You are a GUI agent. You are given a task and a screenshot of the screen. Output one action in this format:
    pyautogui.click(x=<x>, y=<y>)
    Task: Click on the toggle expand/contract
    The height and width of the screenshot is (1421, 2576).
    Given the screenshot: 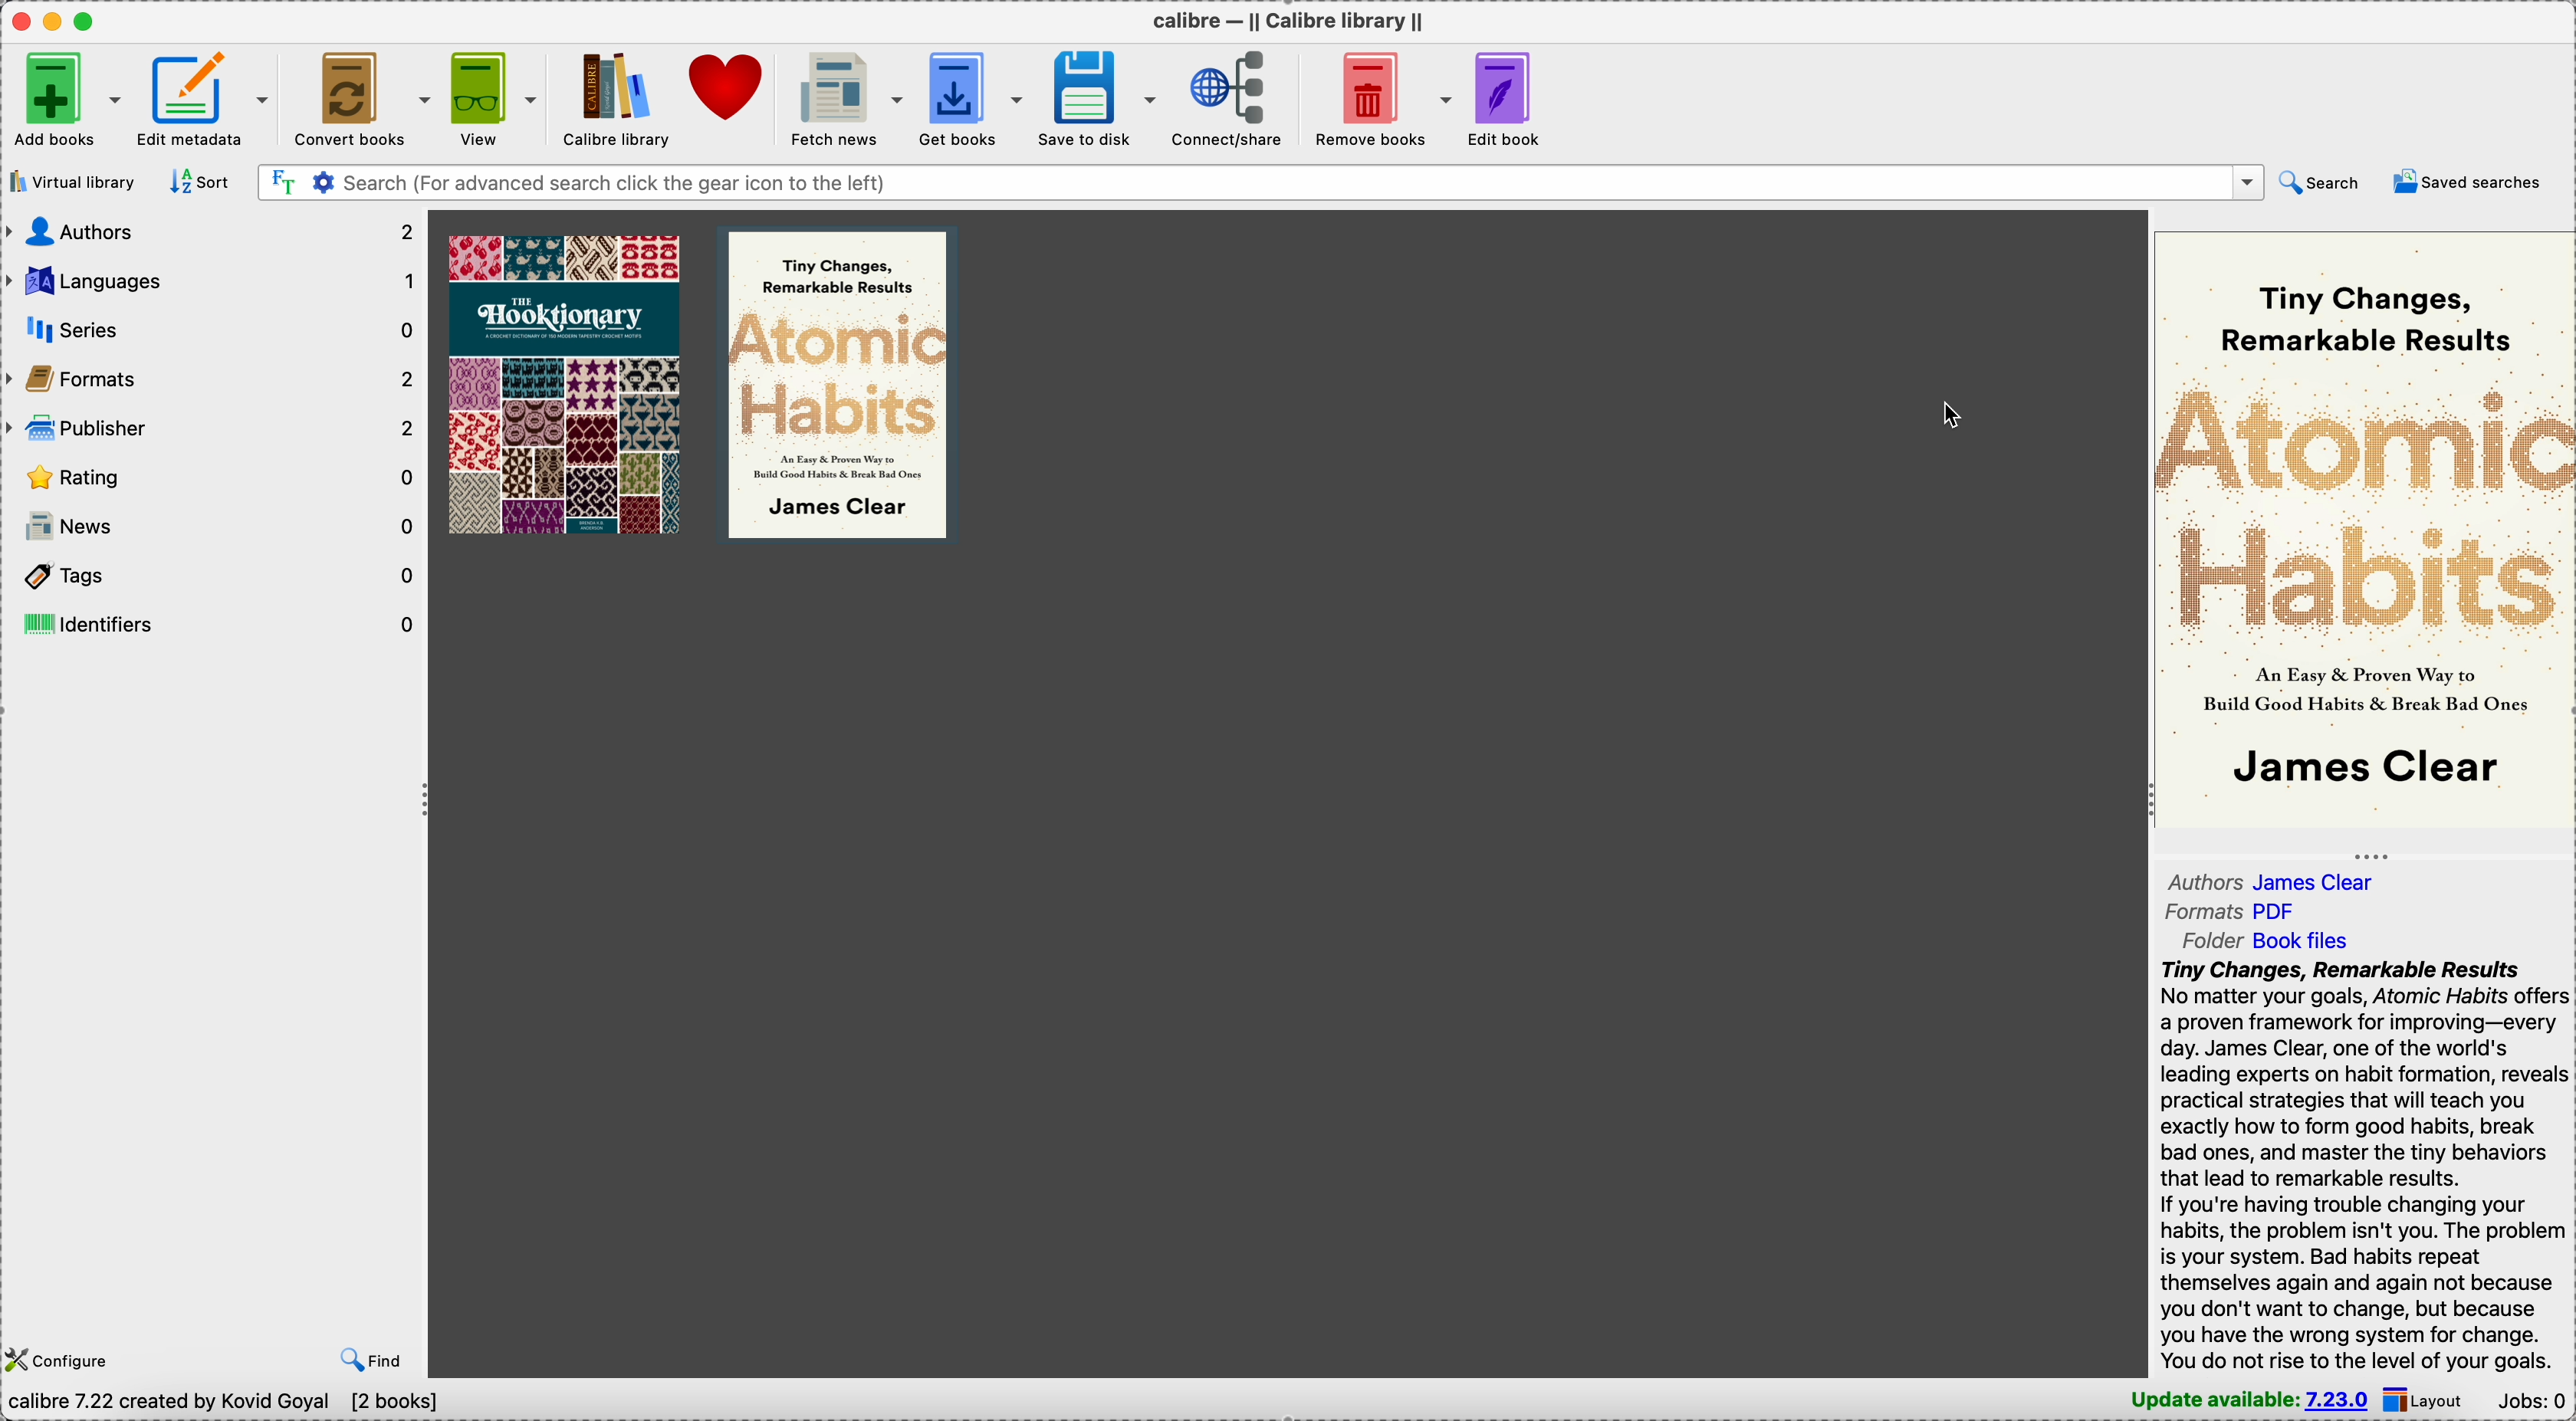 What is the action you would take?
    pyautogui.click(x=2372, y=857)
    